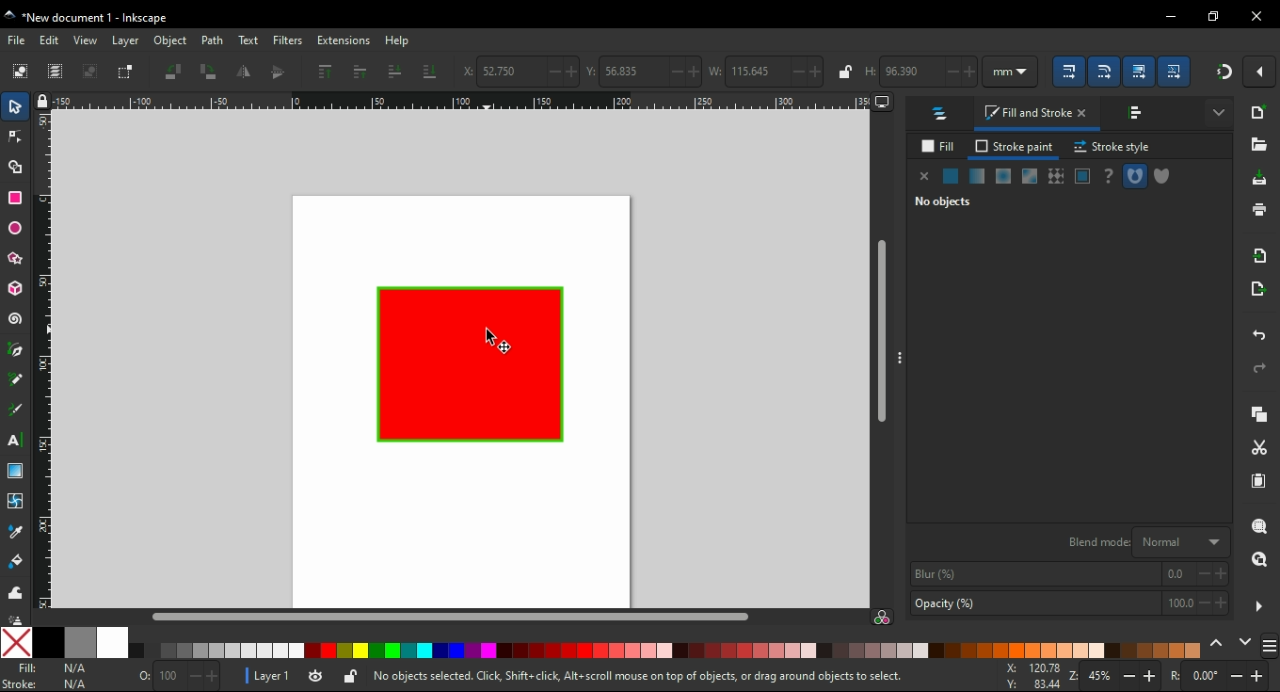 This screenshot has width=1280, height=692. What do you see at coordinates (1003, 177) in the screenshot?
I see `radial gradient` at bounding box center [1003, 177].